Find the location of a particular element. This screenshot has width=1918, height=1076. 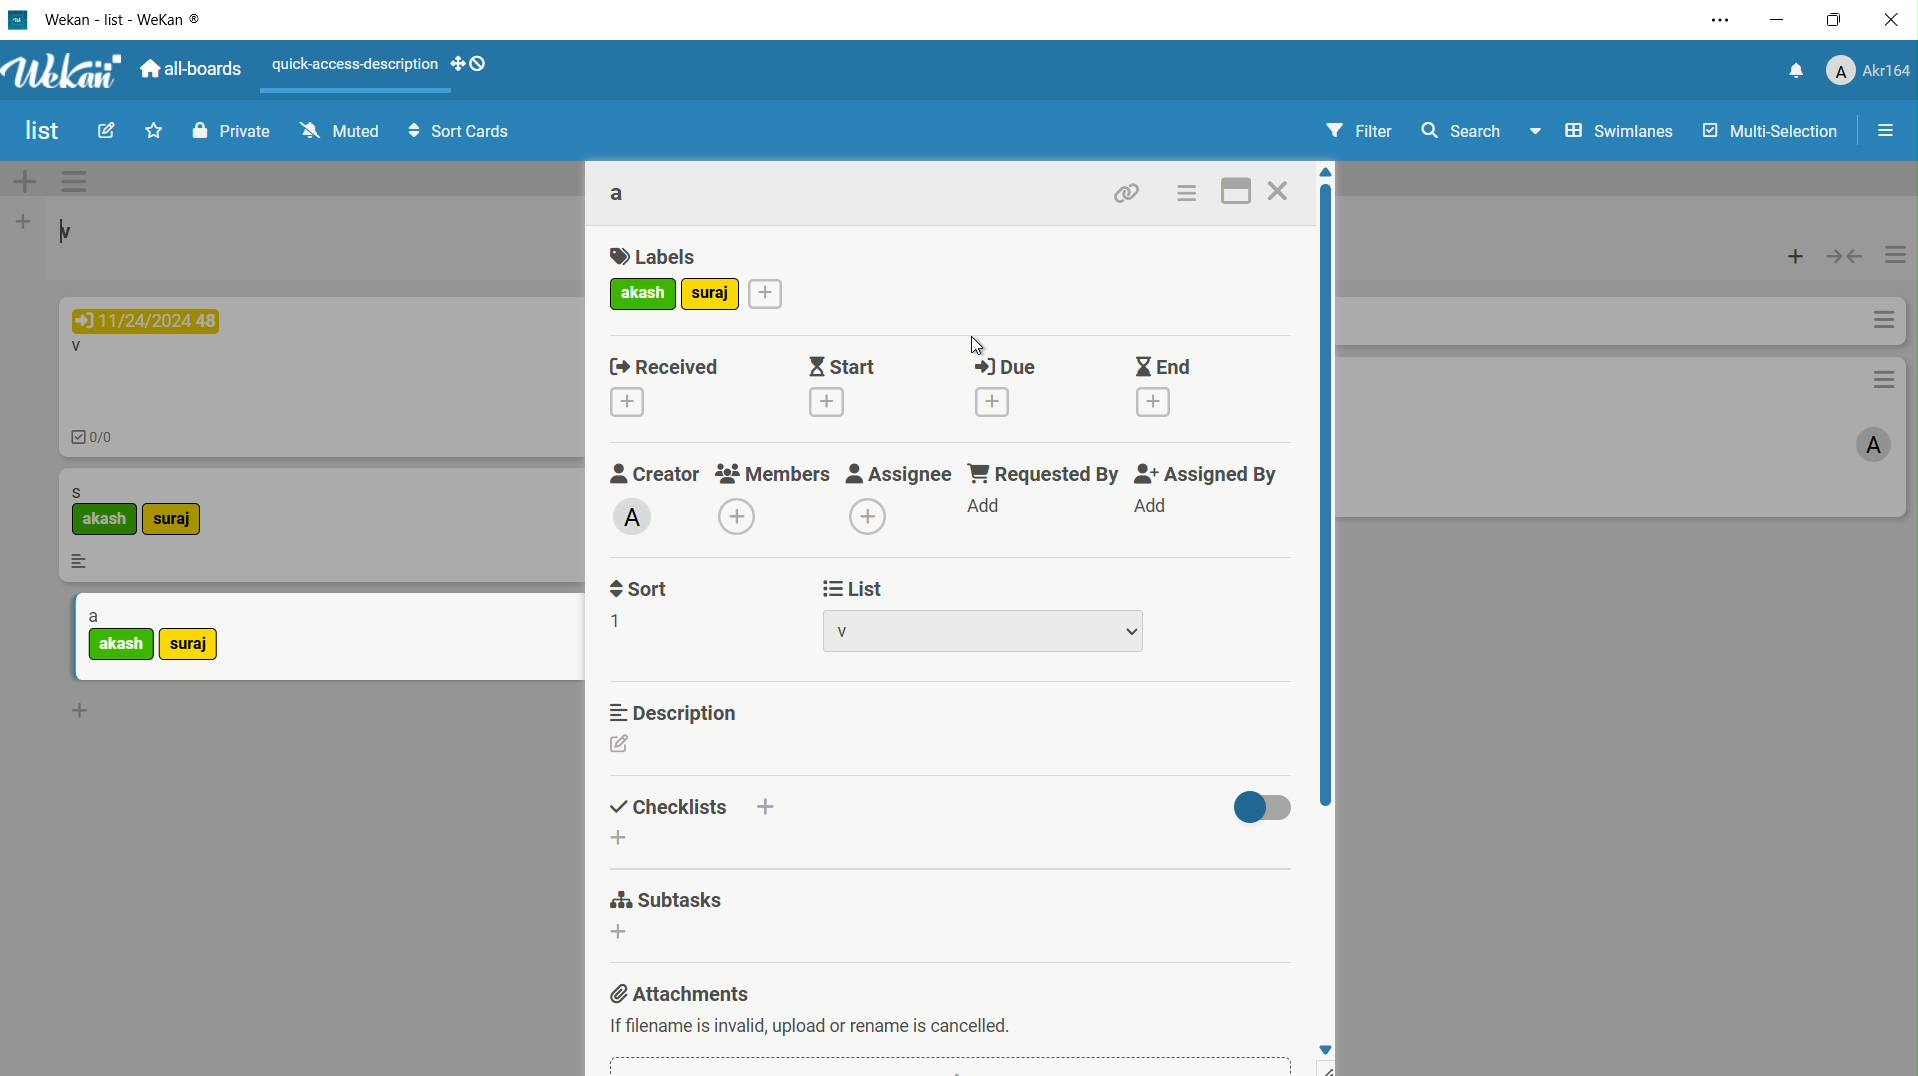

list is located at coordinates (855, 587).